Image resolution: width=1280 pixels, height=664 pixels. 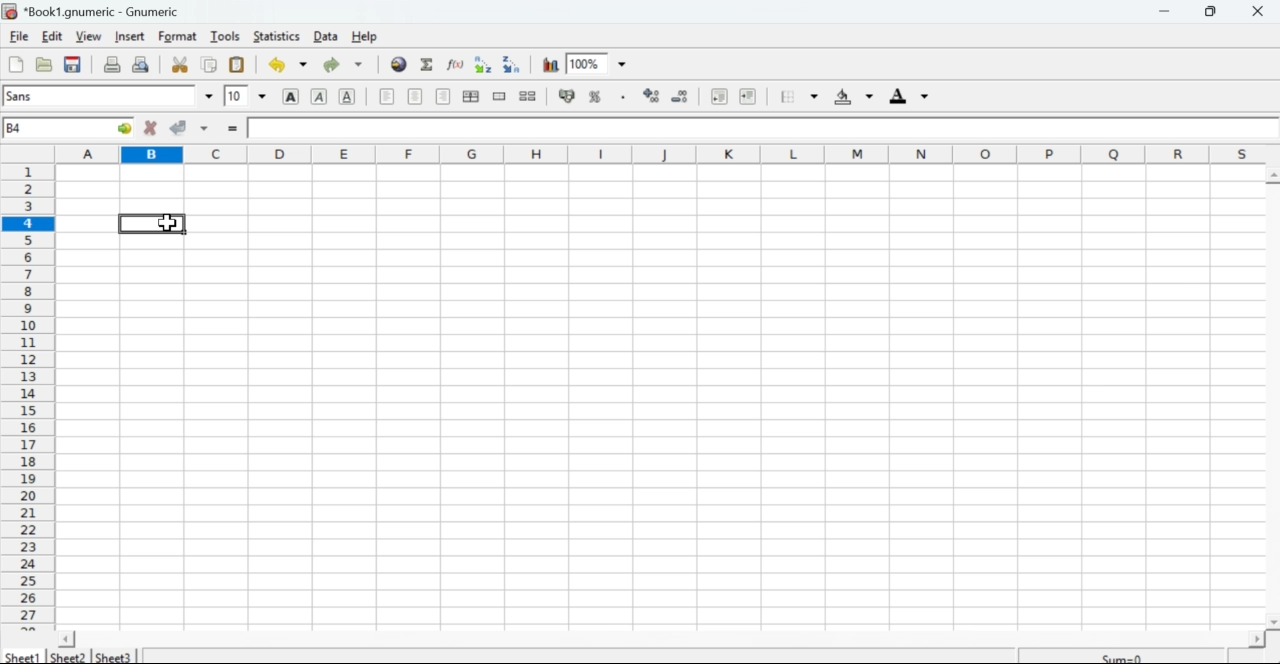 I want to click on Copy, so click(x=208, y=65).